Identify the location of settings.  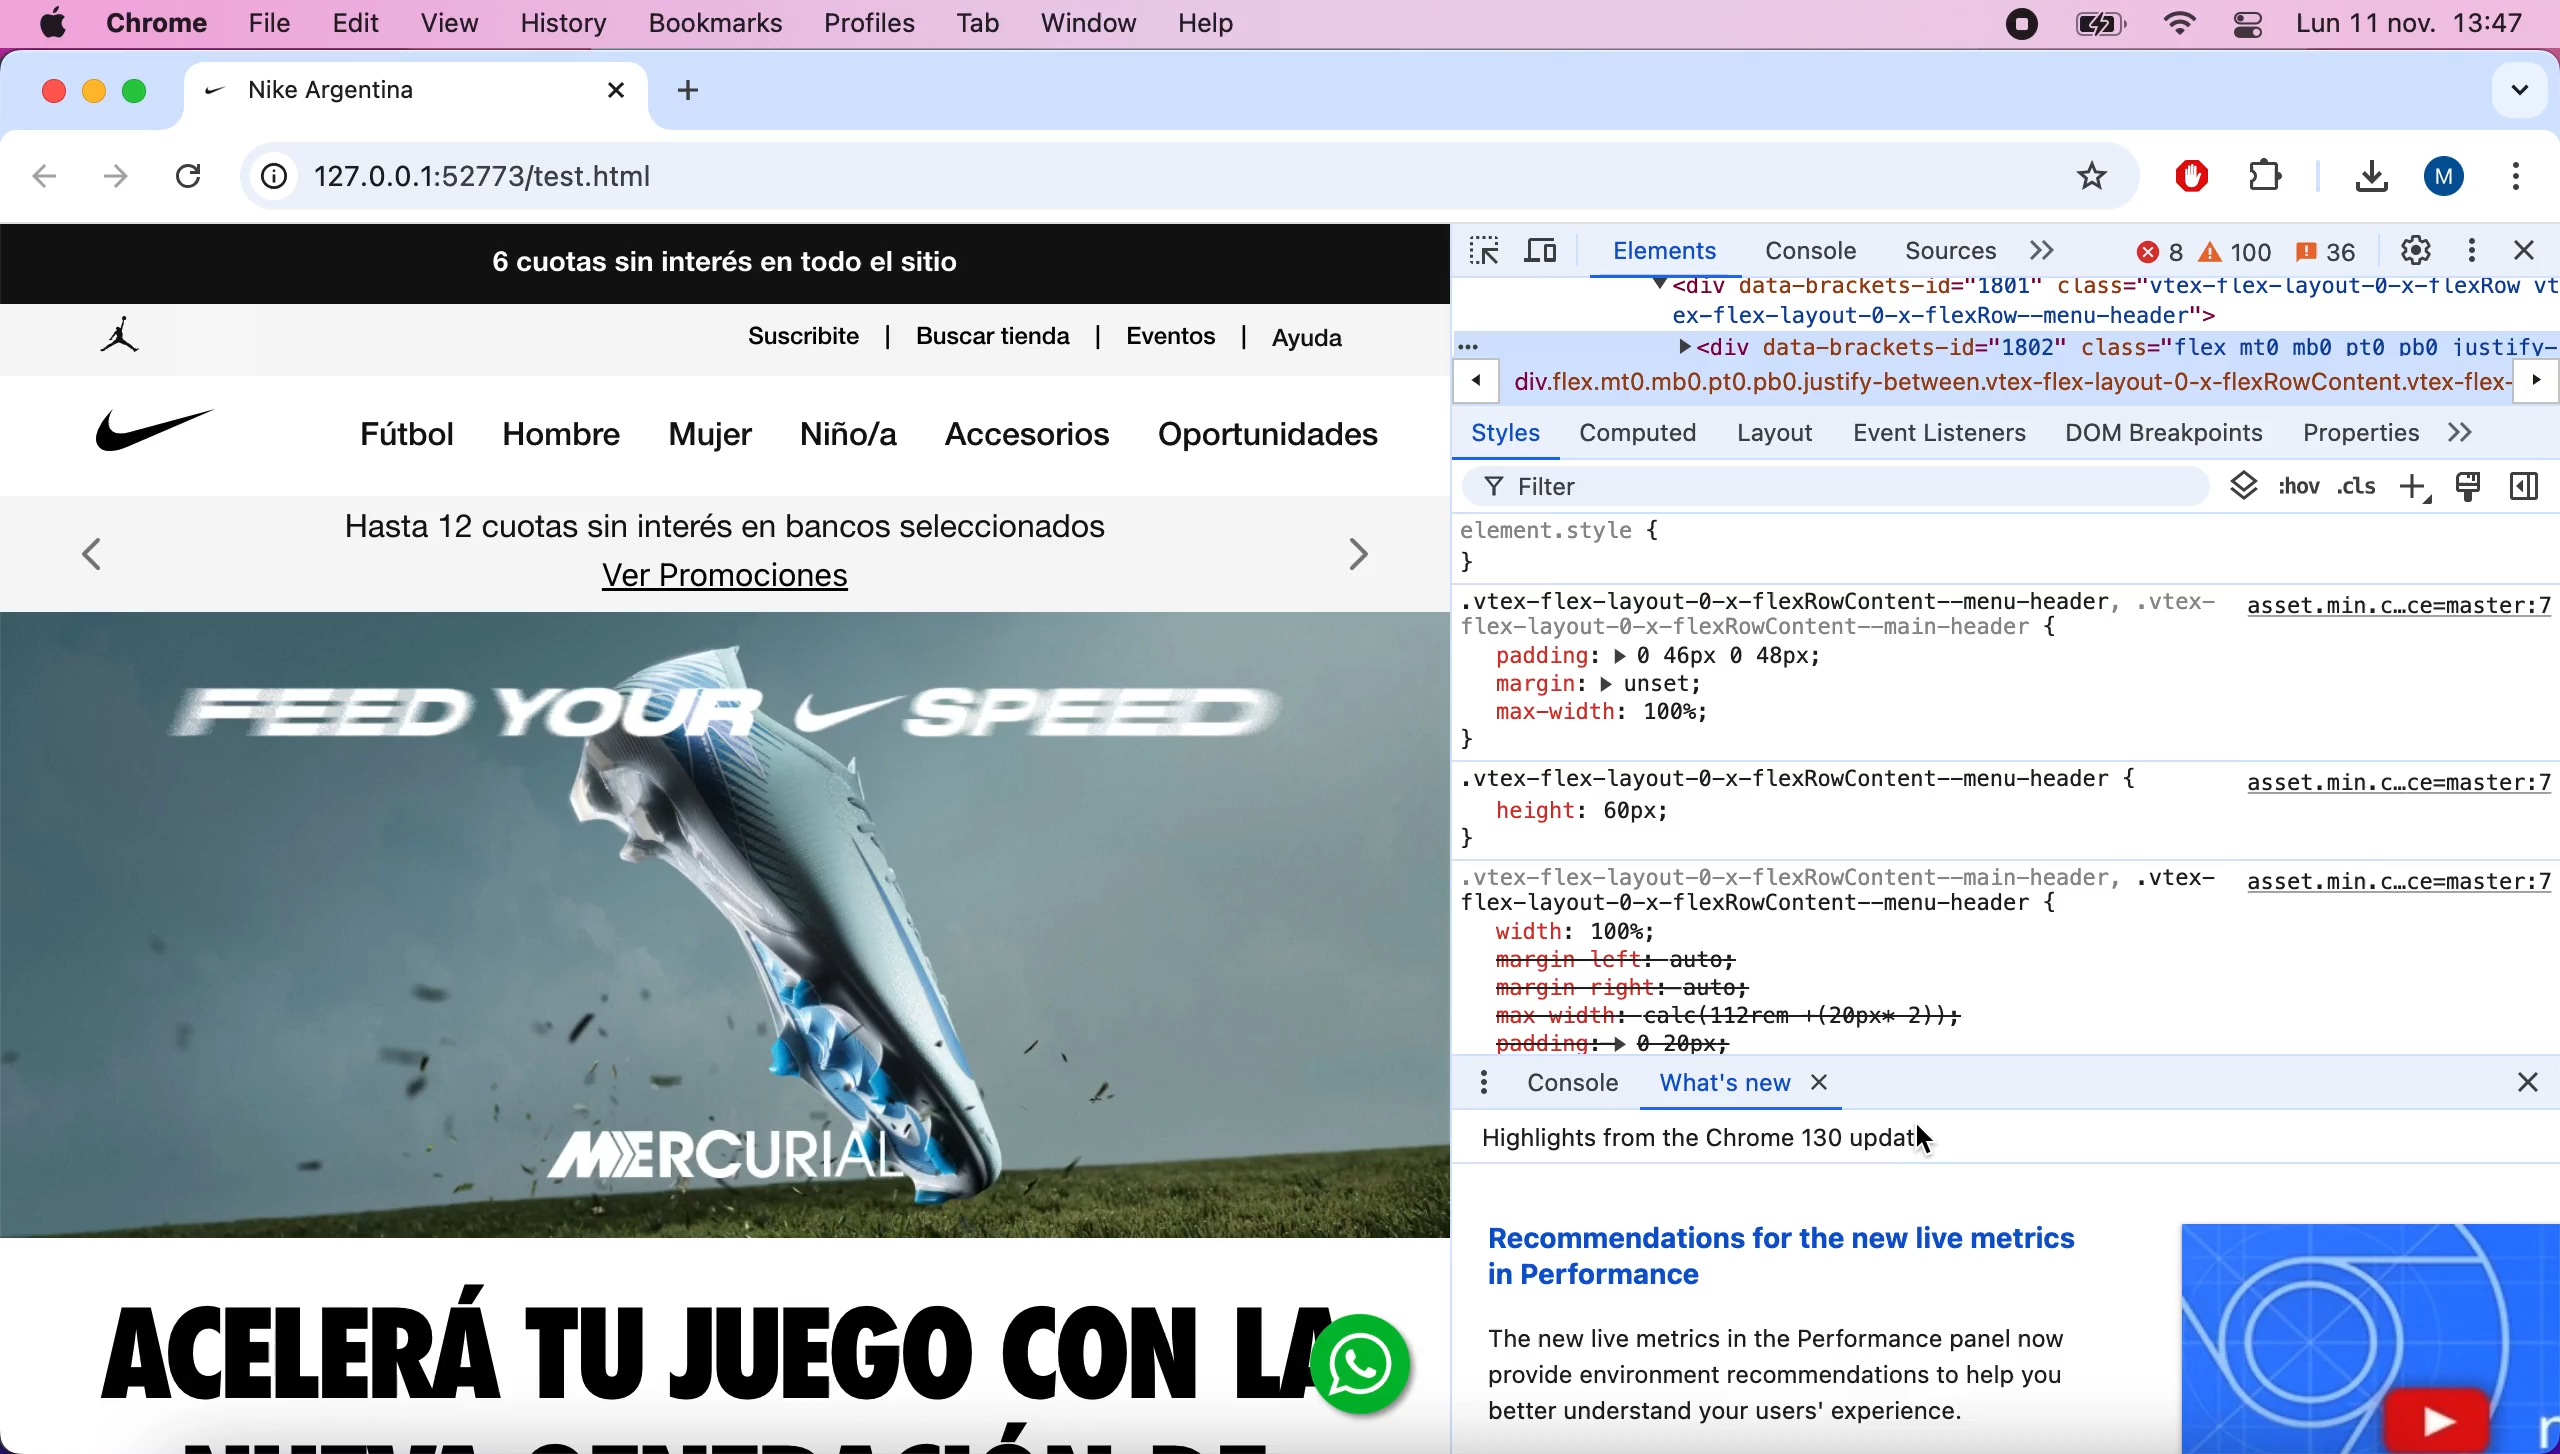
(2413, 248).